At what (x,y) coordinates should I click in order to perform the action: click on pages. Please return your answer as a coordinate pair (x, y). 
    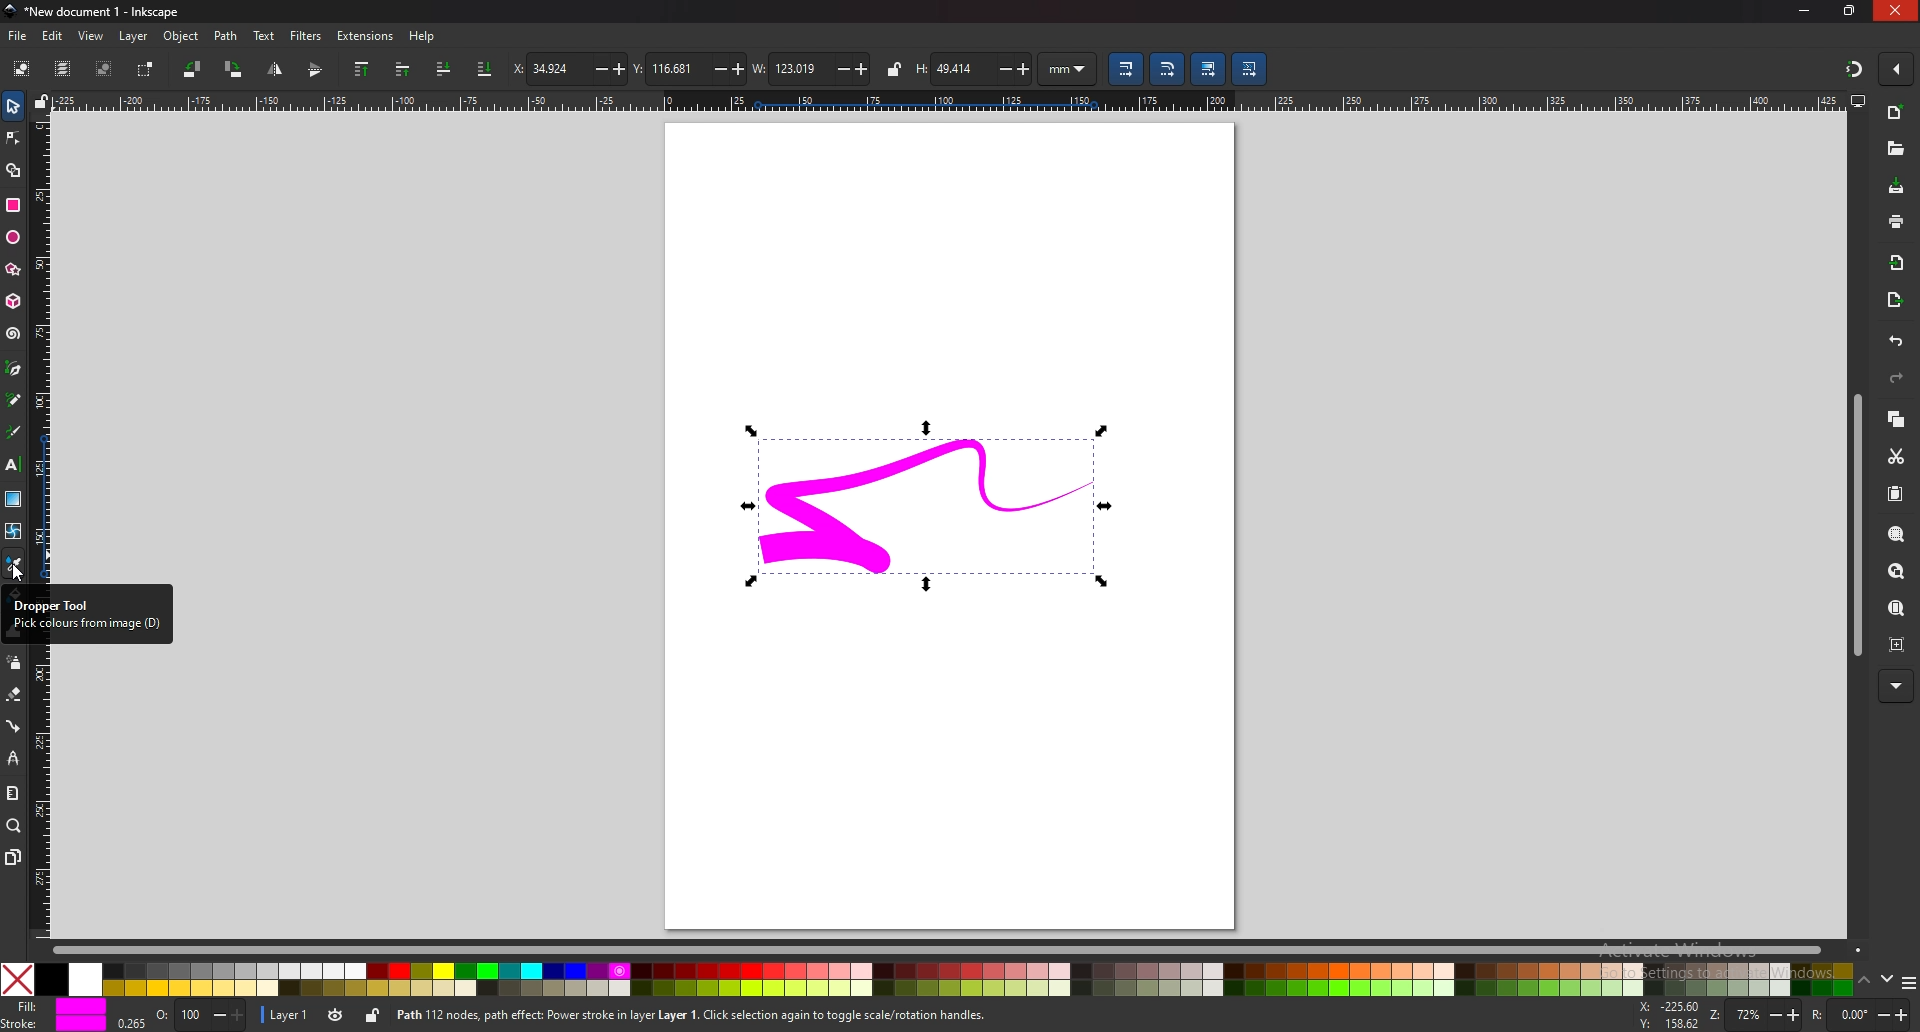
    Looking at the image, I should click on (13, 857).